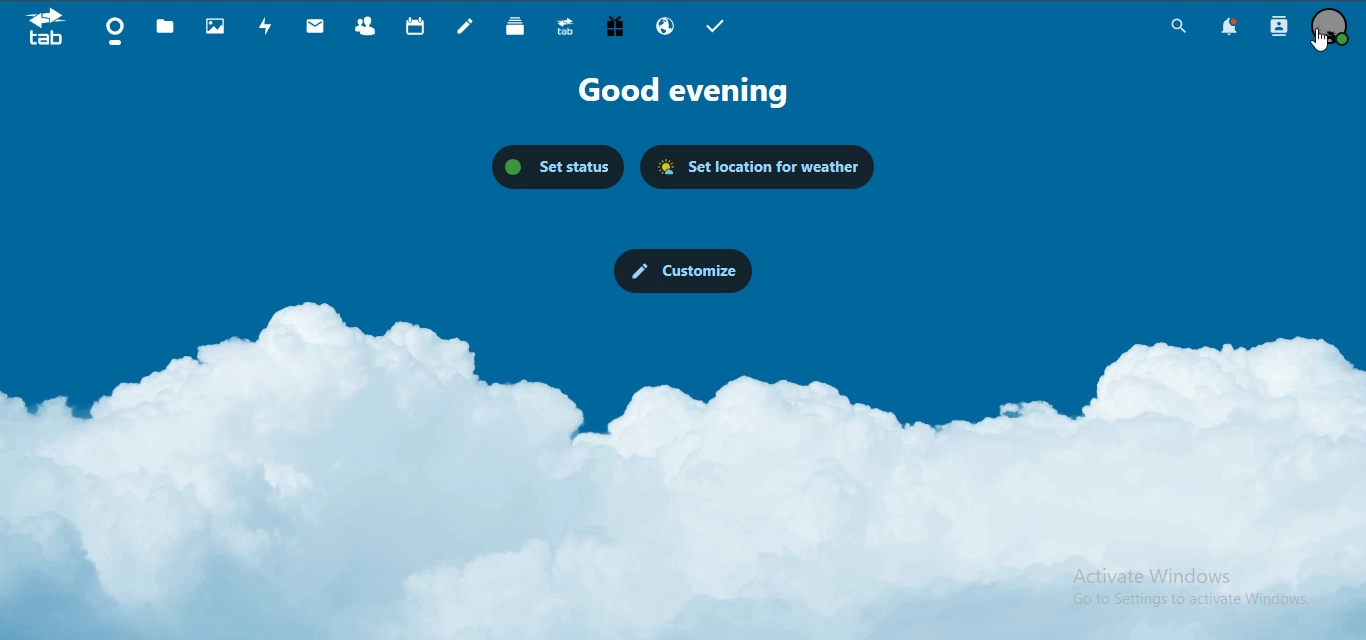 This screenshot has height=640, width=1366. I want to click on mail, so click(316, 27).